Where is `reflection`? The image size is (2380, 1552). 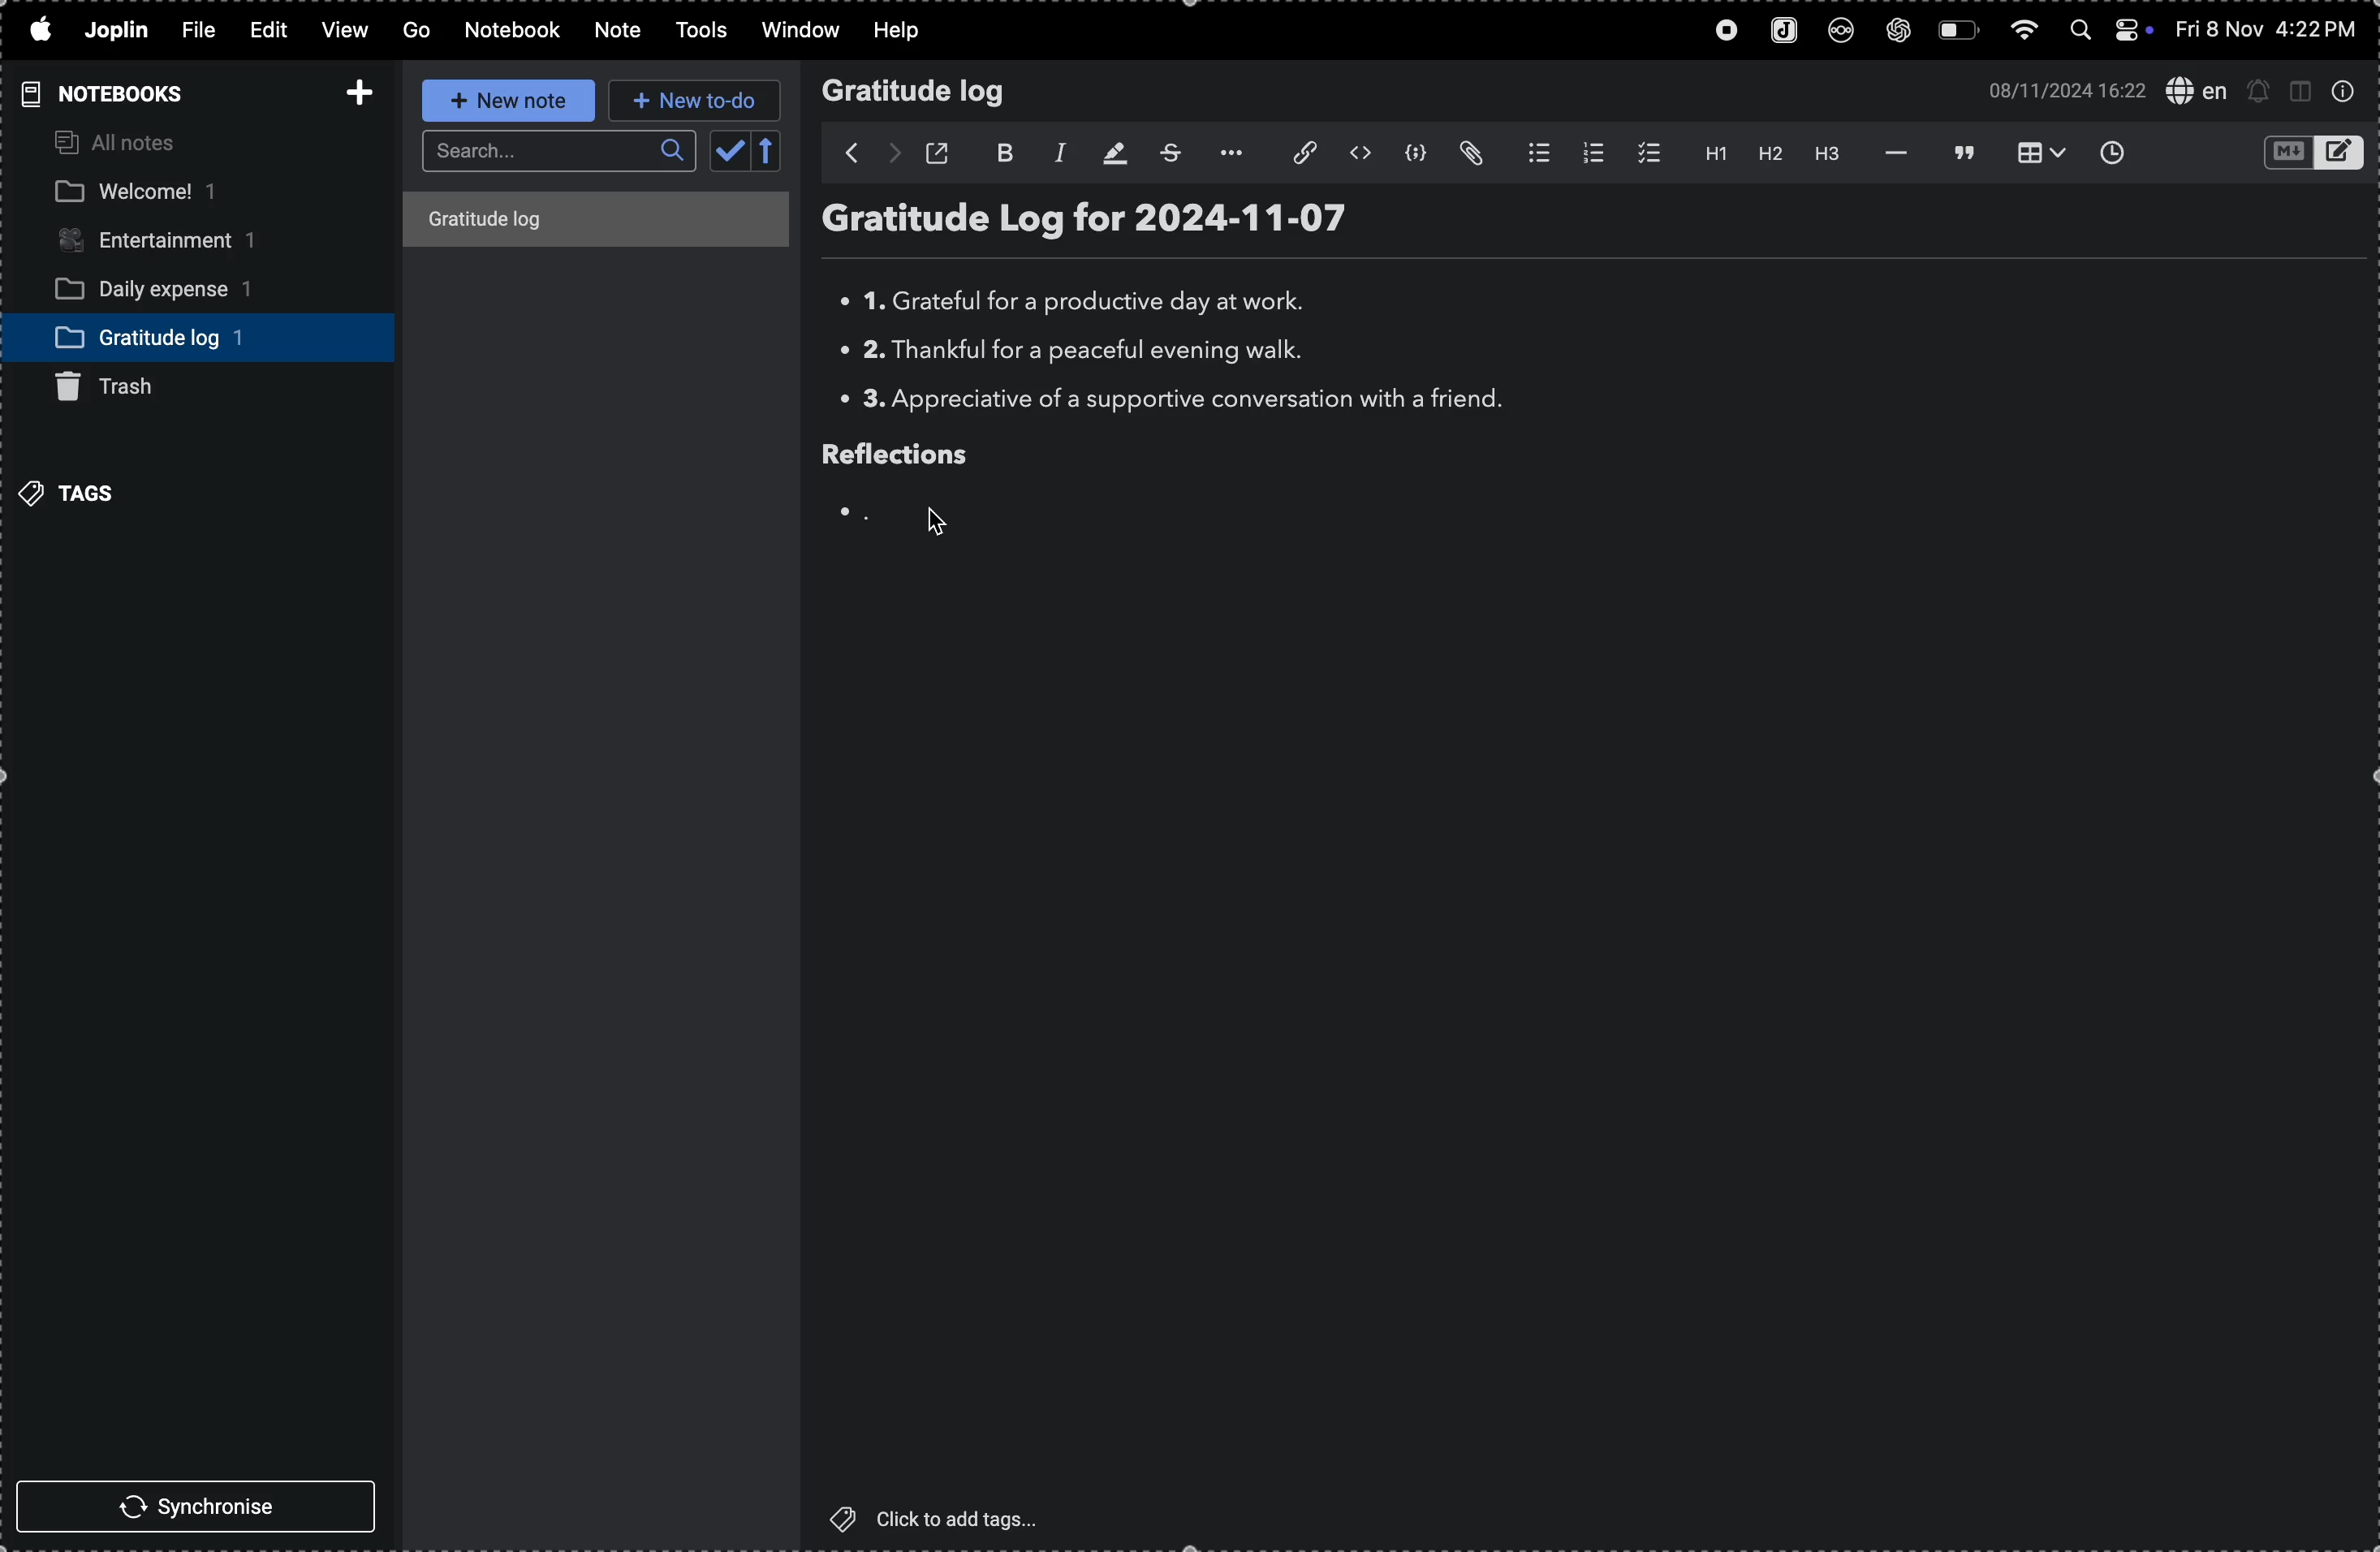 reflection is located at coordinates (923, 456).